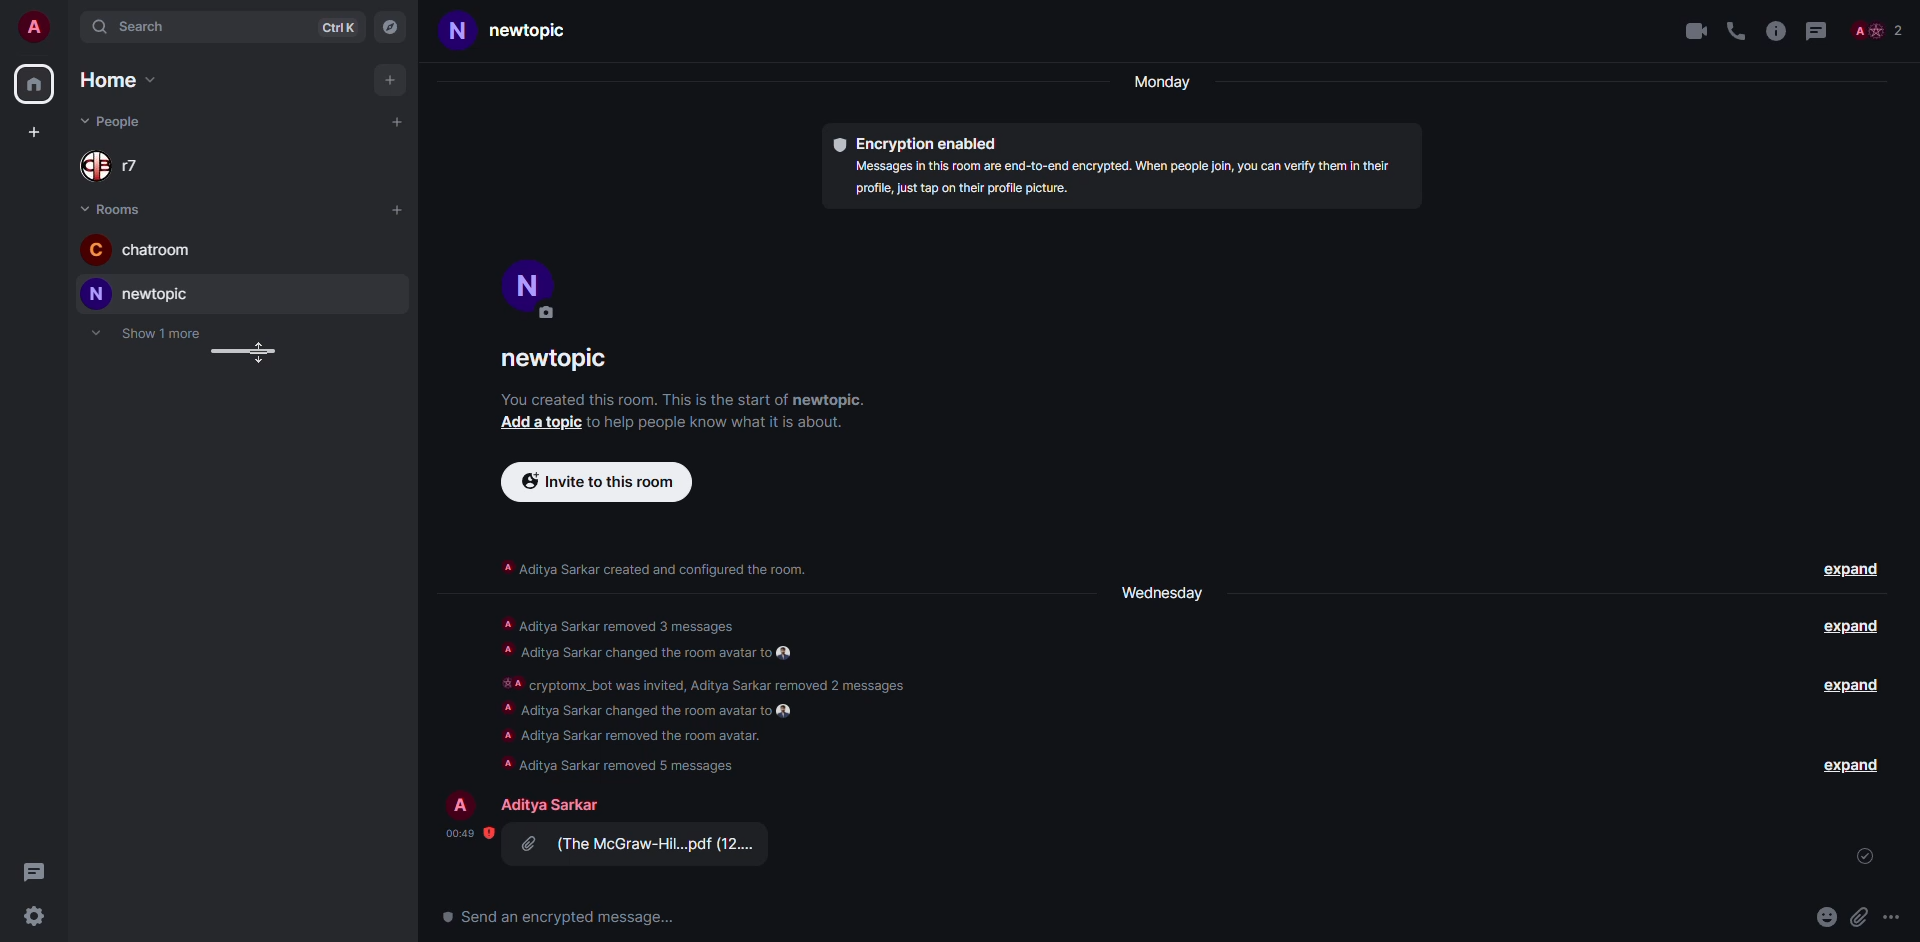 Image resolution: width=1920 pixels, height=942 pixels. I want to click on chatroom, so click(147, 250).